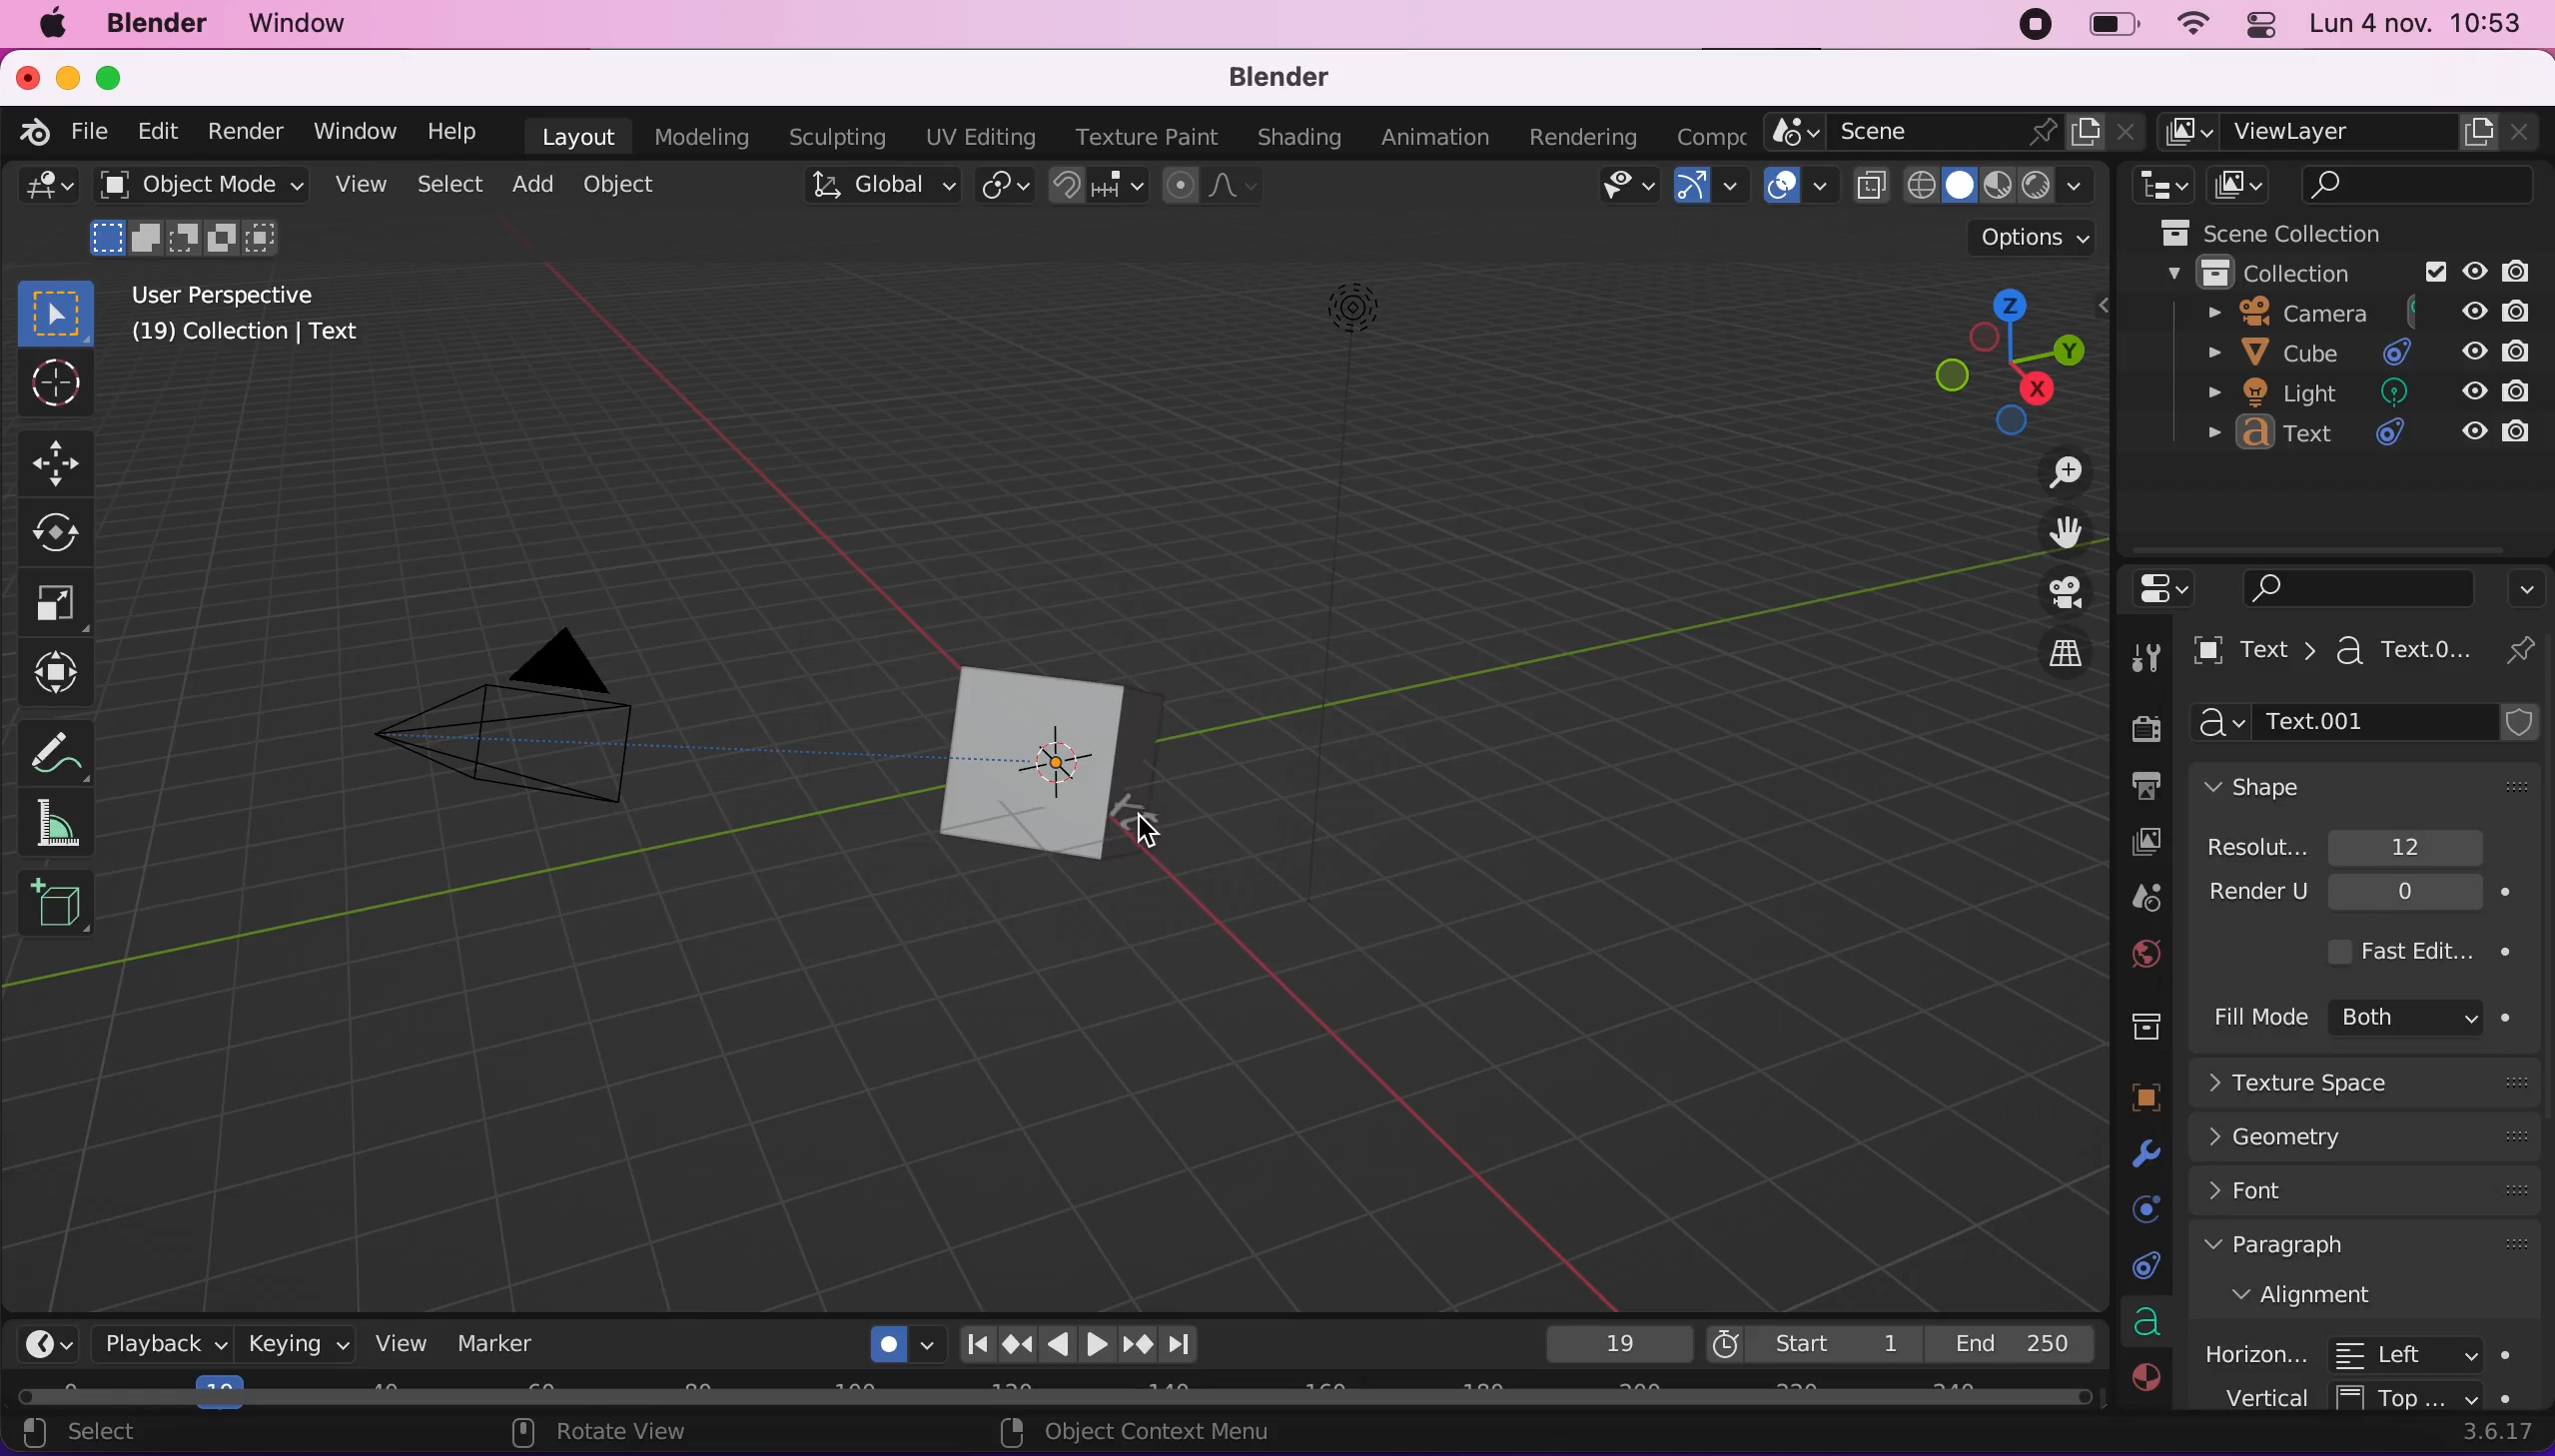 The width and height of the screenshot is (2555, 1456). What do you see at coordinates (632, 186) in the screenshot?
I see `object` at bounding box center [632, 186].